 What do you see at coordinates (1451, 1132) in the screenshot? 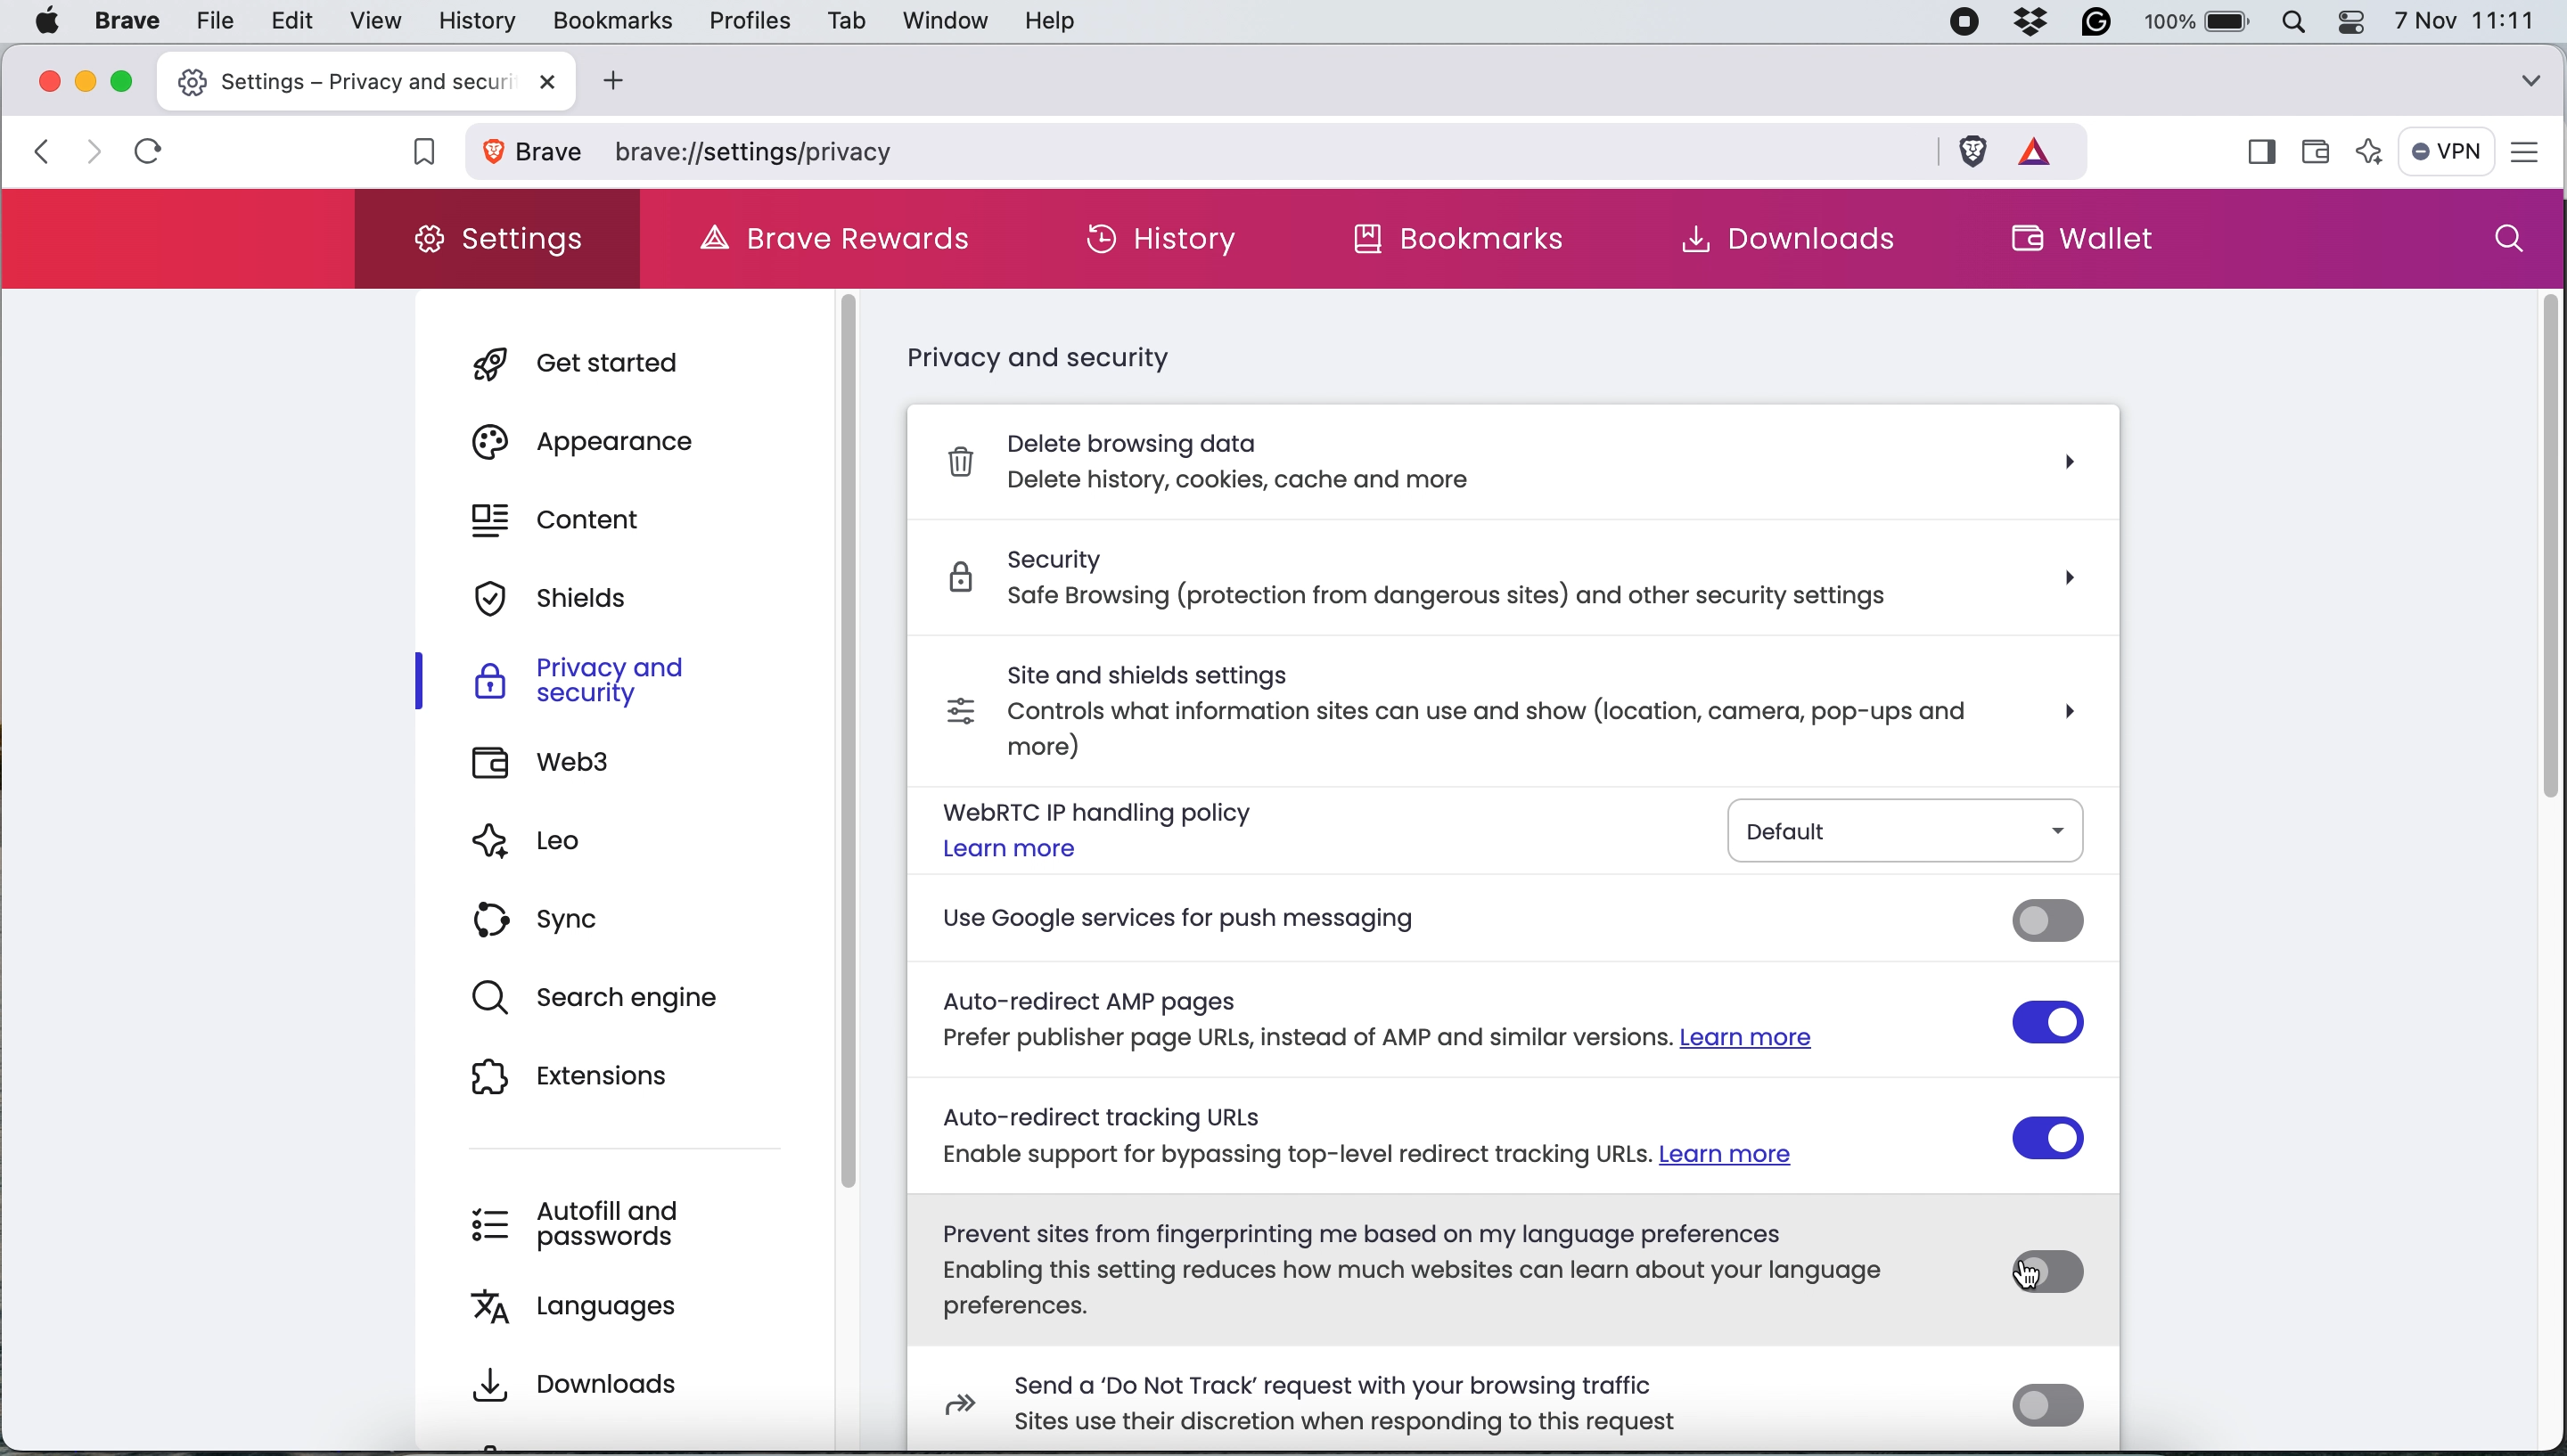
I see `auto redirect tracking urls enable support for bypassing top-level redirect tracking urls.` at bounding box center [1451, 1132].